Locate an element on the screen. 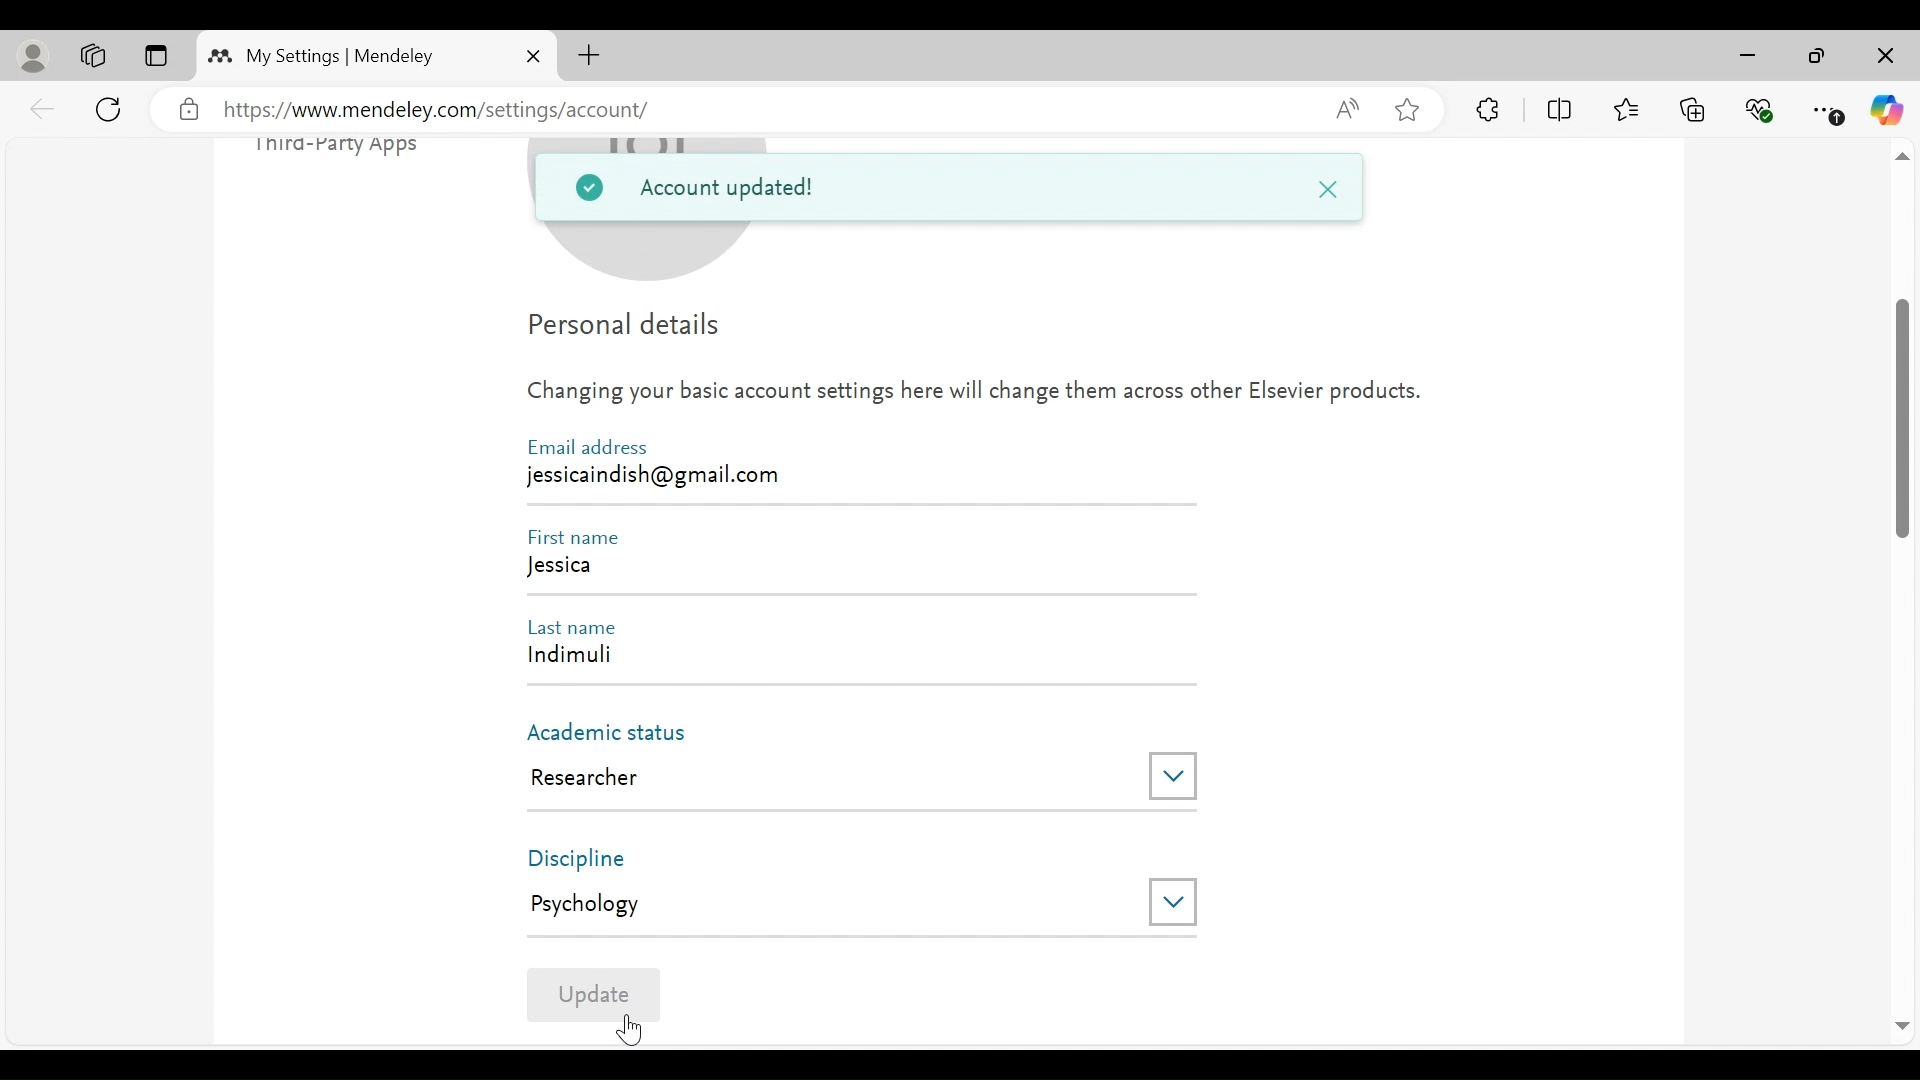 The image size is (1920, 1080). Settings and More is located at coordinates (1829, 111).